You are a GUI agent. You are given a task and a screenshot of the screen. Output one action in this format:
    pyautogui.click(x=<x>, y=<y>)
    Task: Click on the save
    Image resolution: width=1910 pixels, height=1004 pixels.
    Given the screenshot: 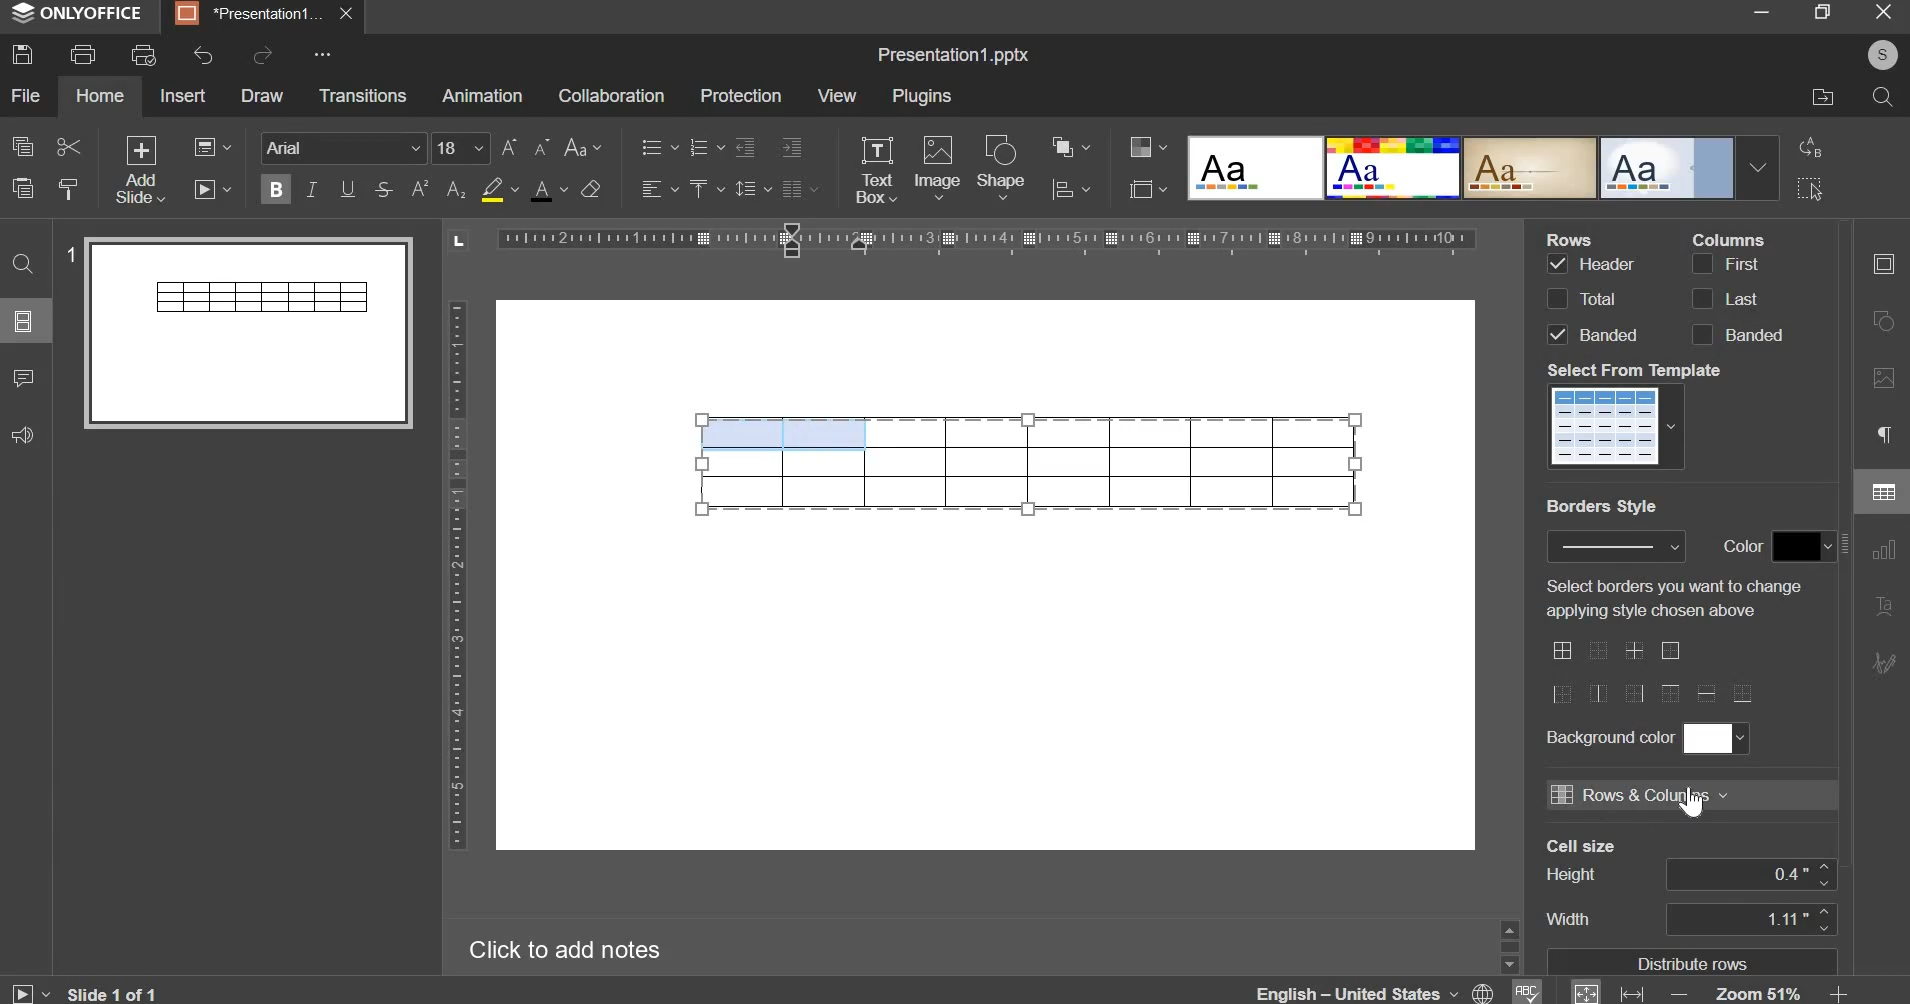 What is the action you would take?
    pyautogui.click(x=22, y=54)
    